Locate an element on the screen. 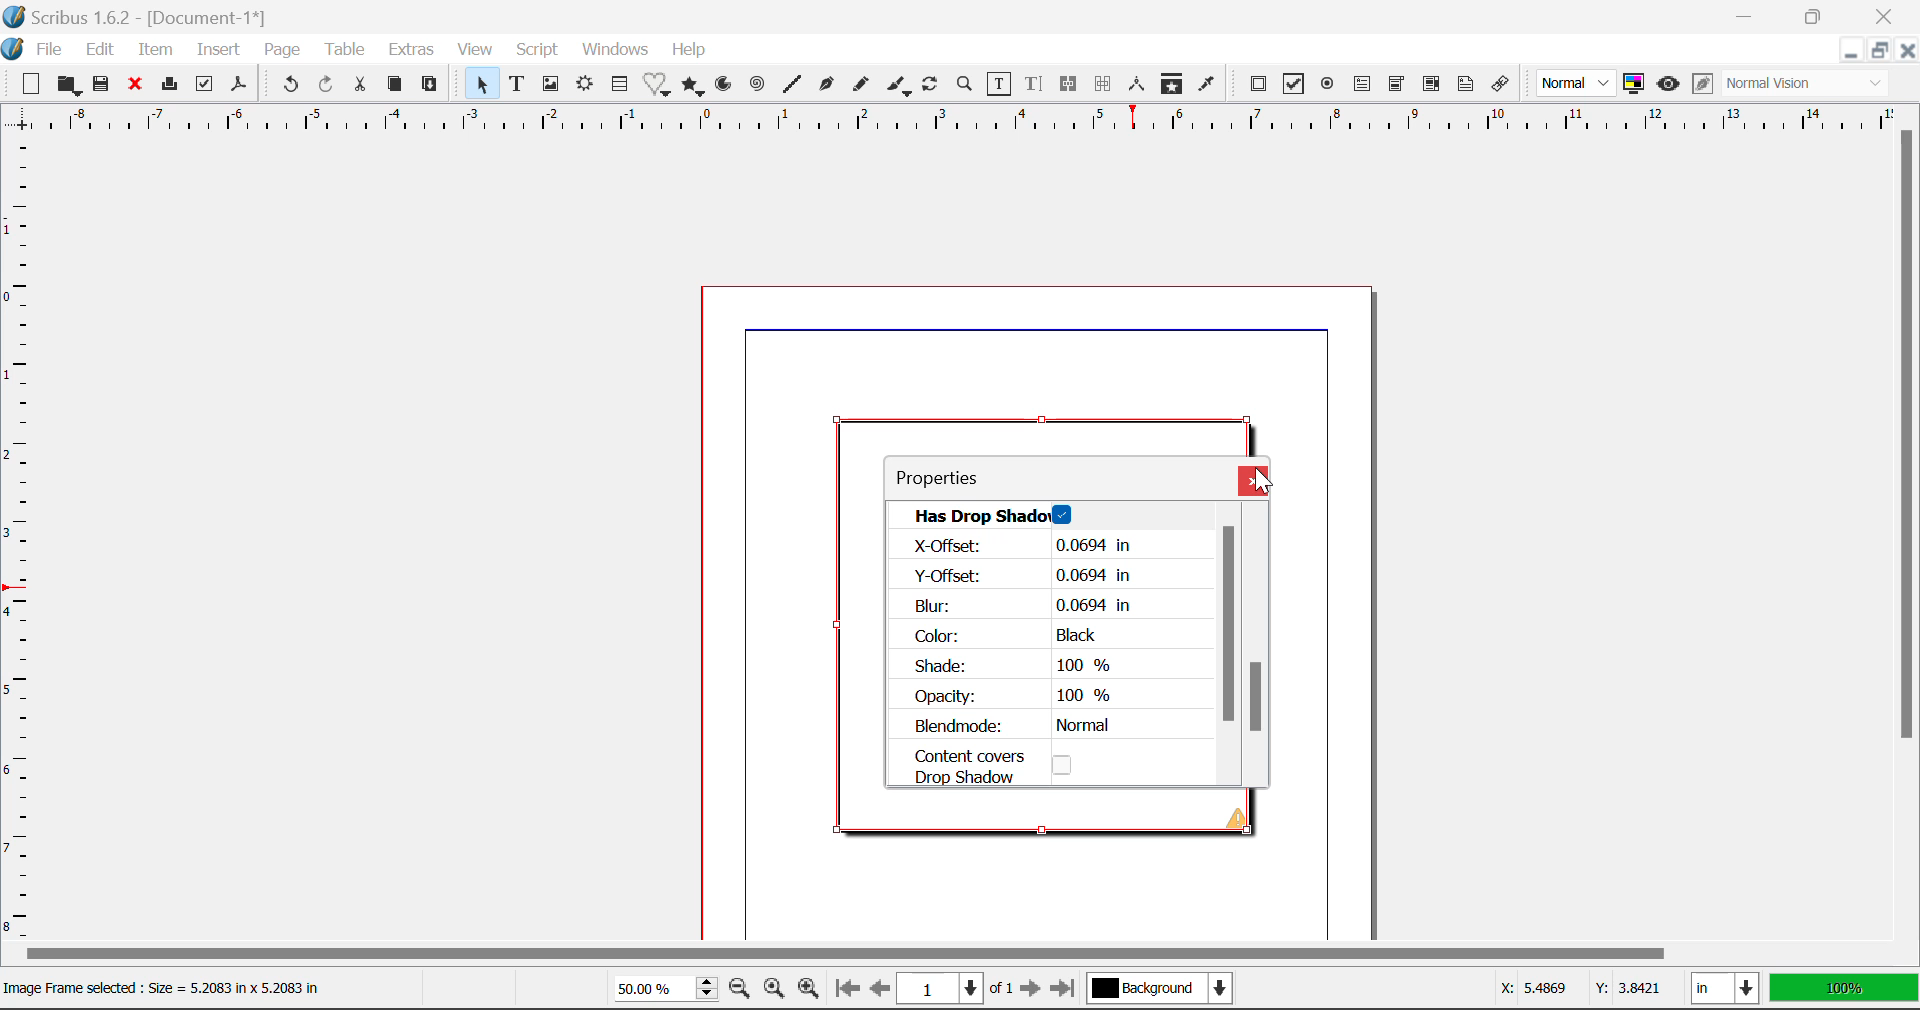  Freehand Line is located at coordinates (864, 89).